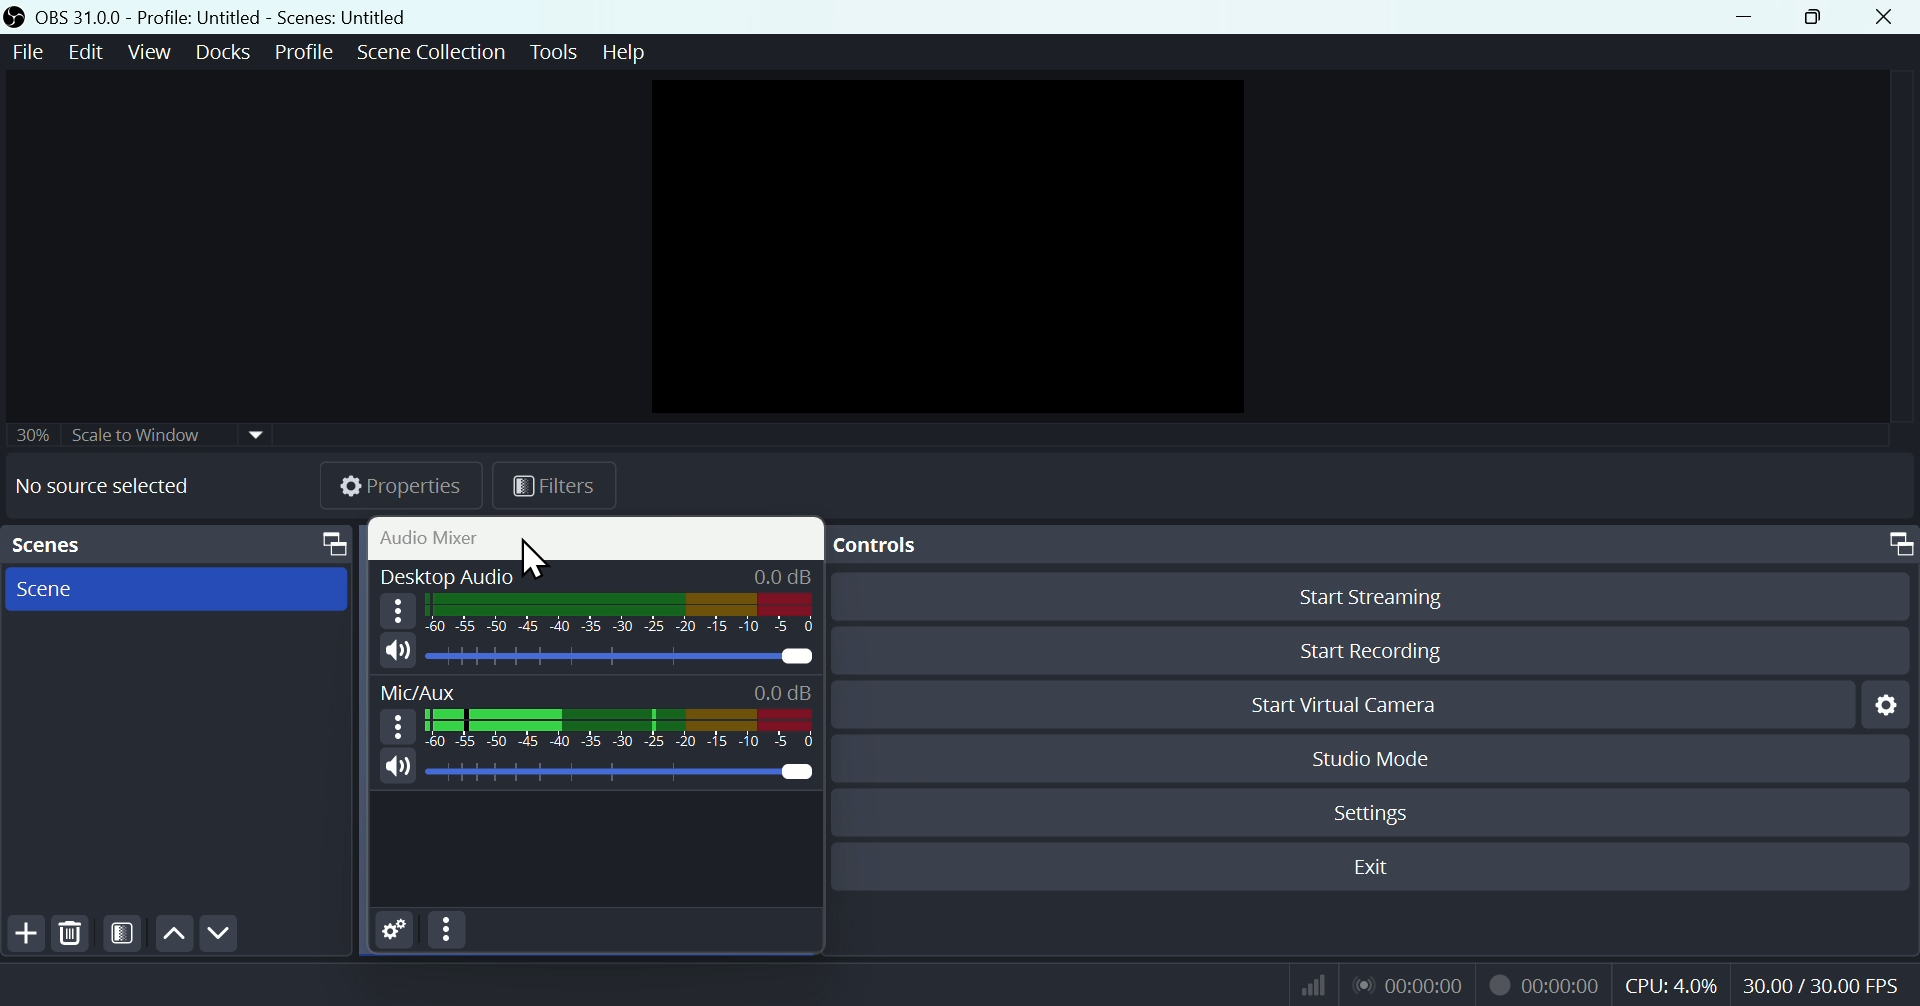 This screenshot has width=1920, height=1006. What do you see at coordinates (123, 934) in the screenshot?
I see `Contrast` at bounding box center [123, 934].